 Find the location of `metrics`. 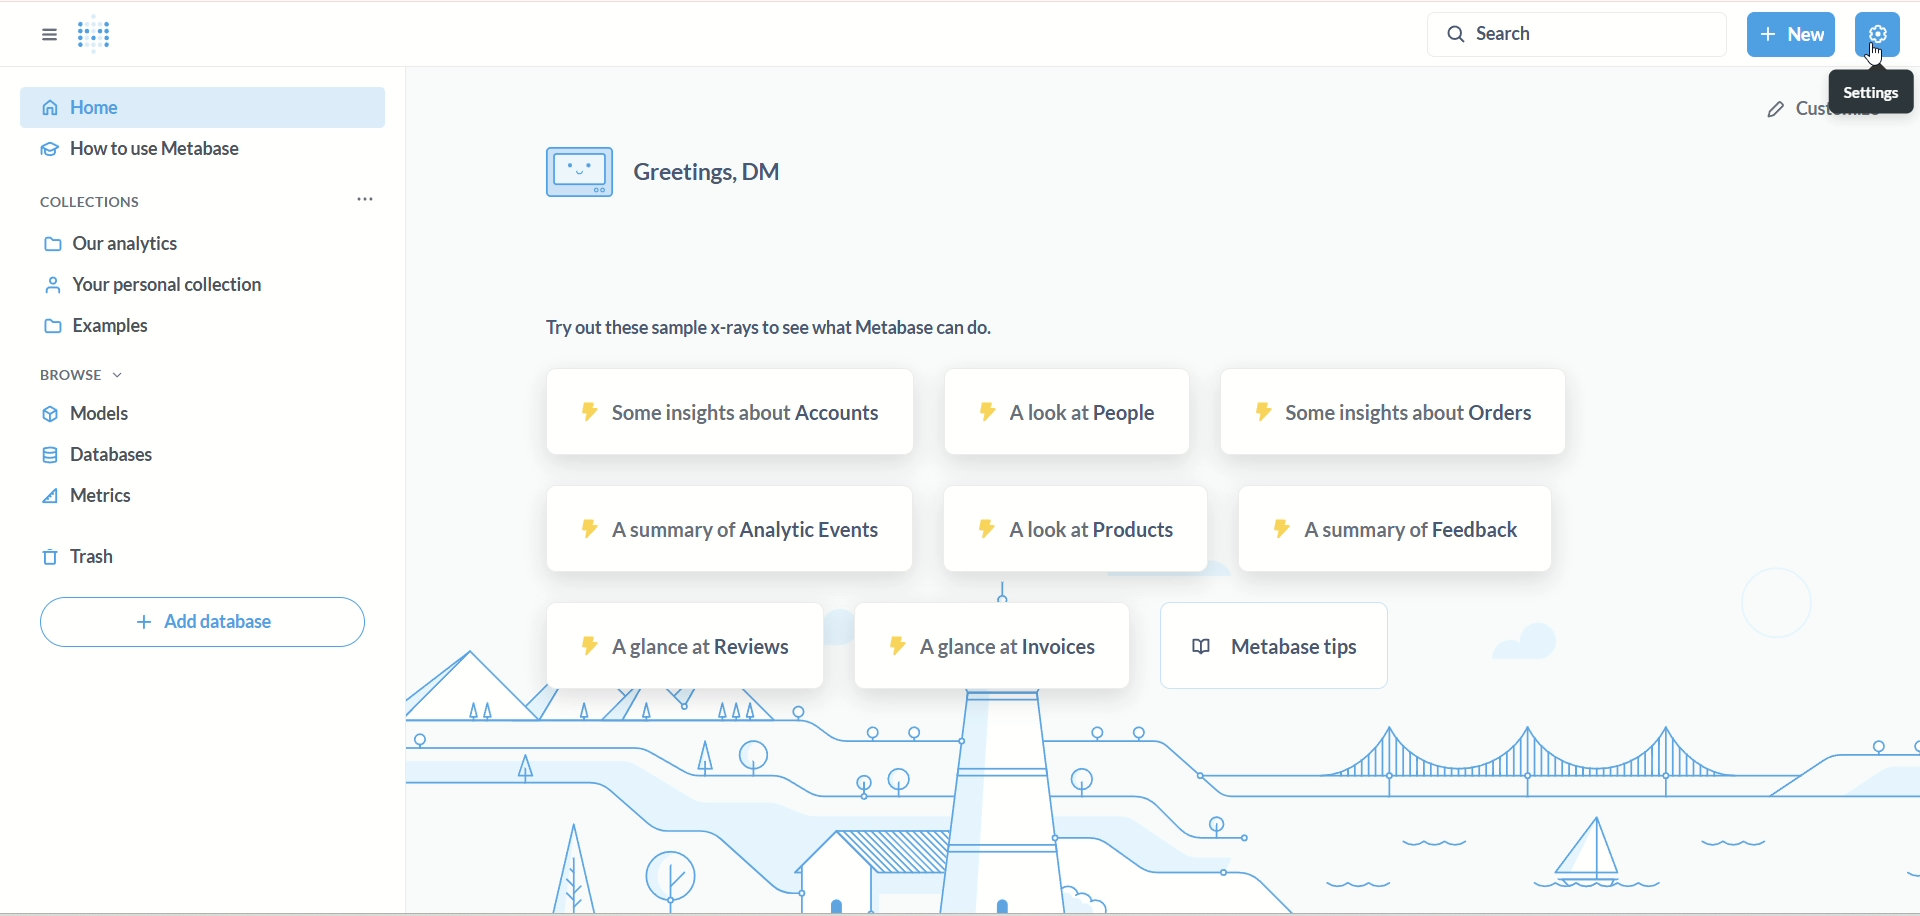

metrics is located at coordinates (91, 500).